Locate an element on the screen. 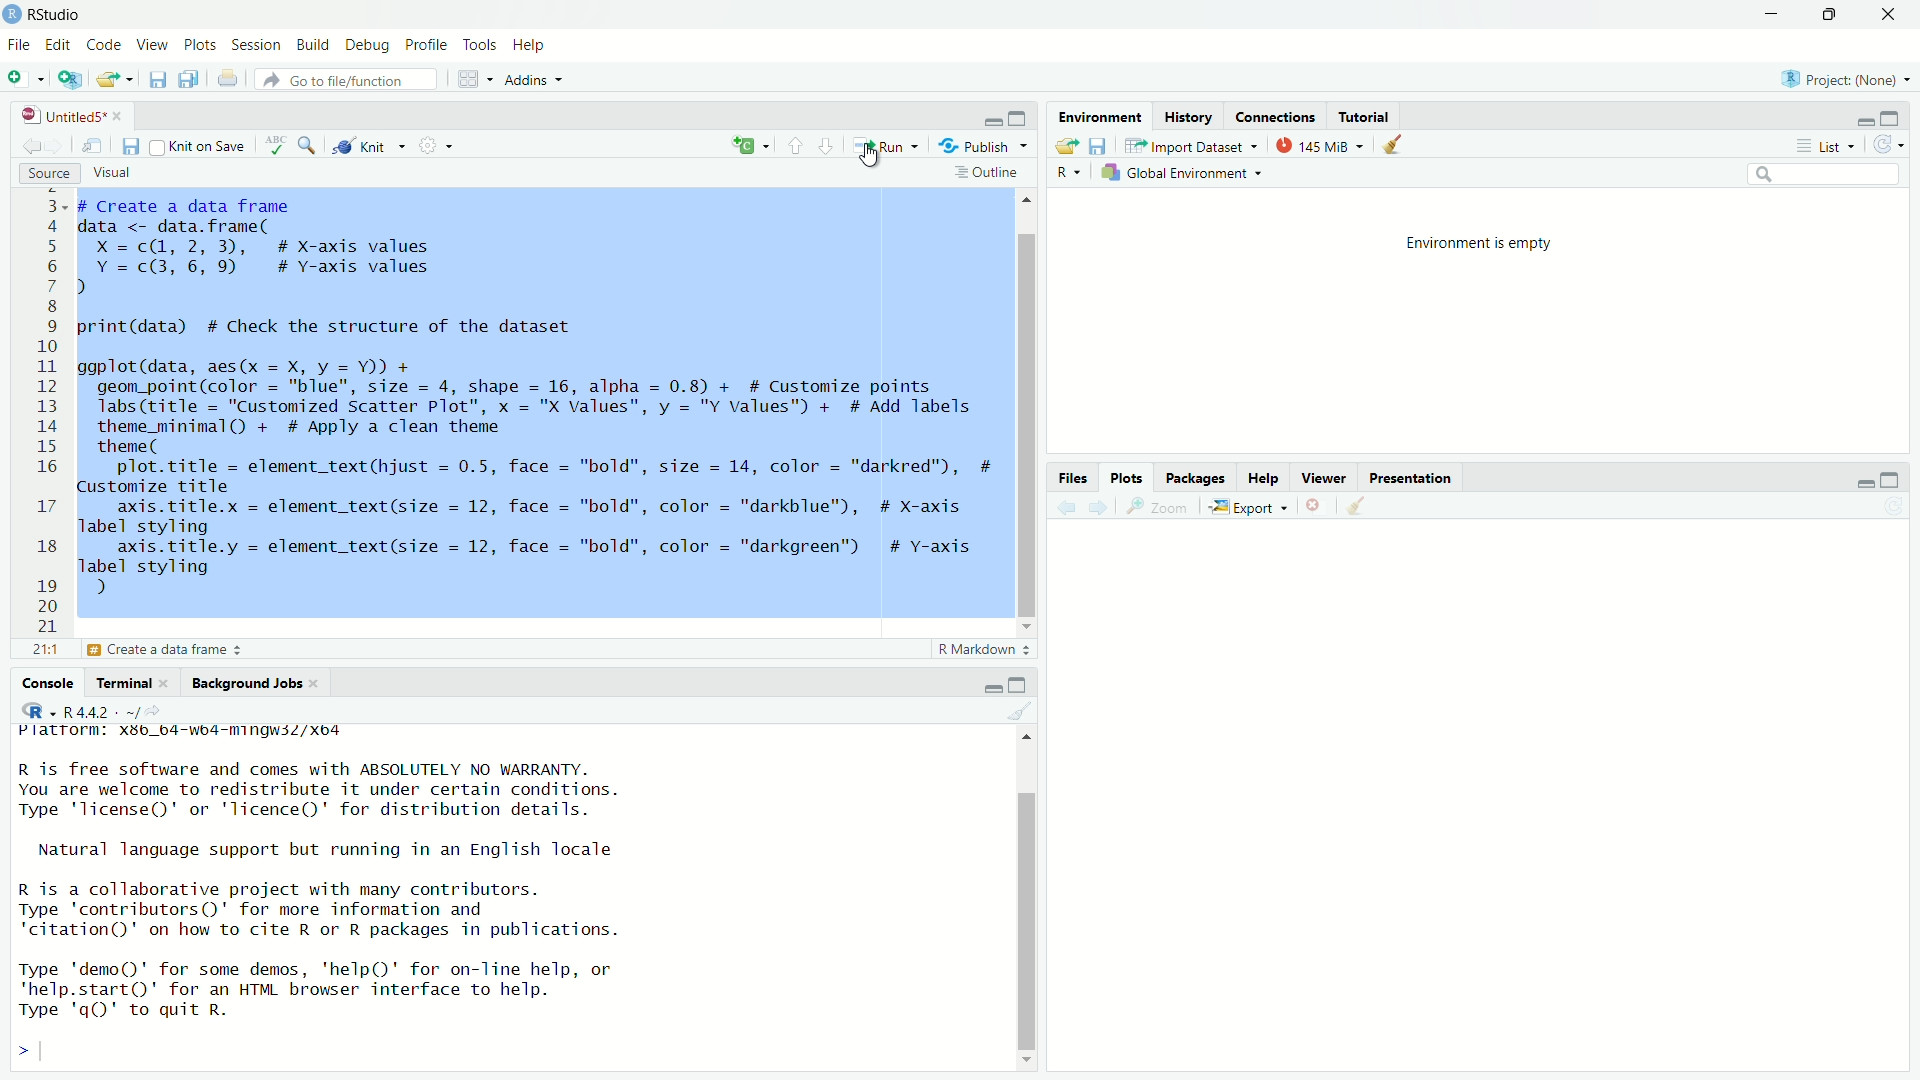 The width and height of the screenshot is (1920, 1080). Plots is located at coordinates (203, 46).